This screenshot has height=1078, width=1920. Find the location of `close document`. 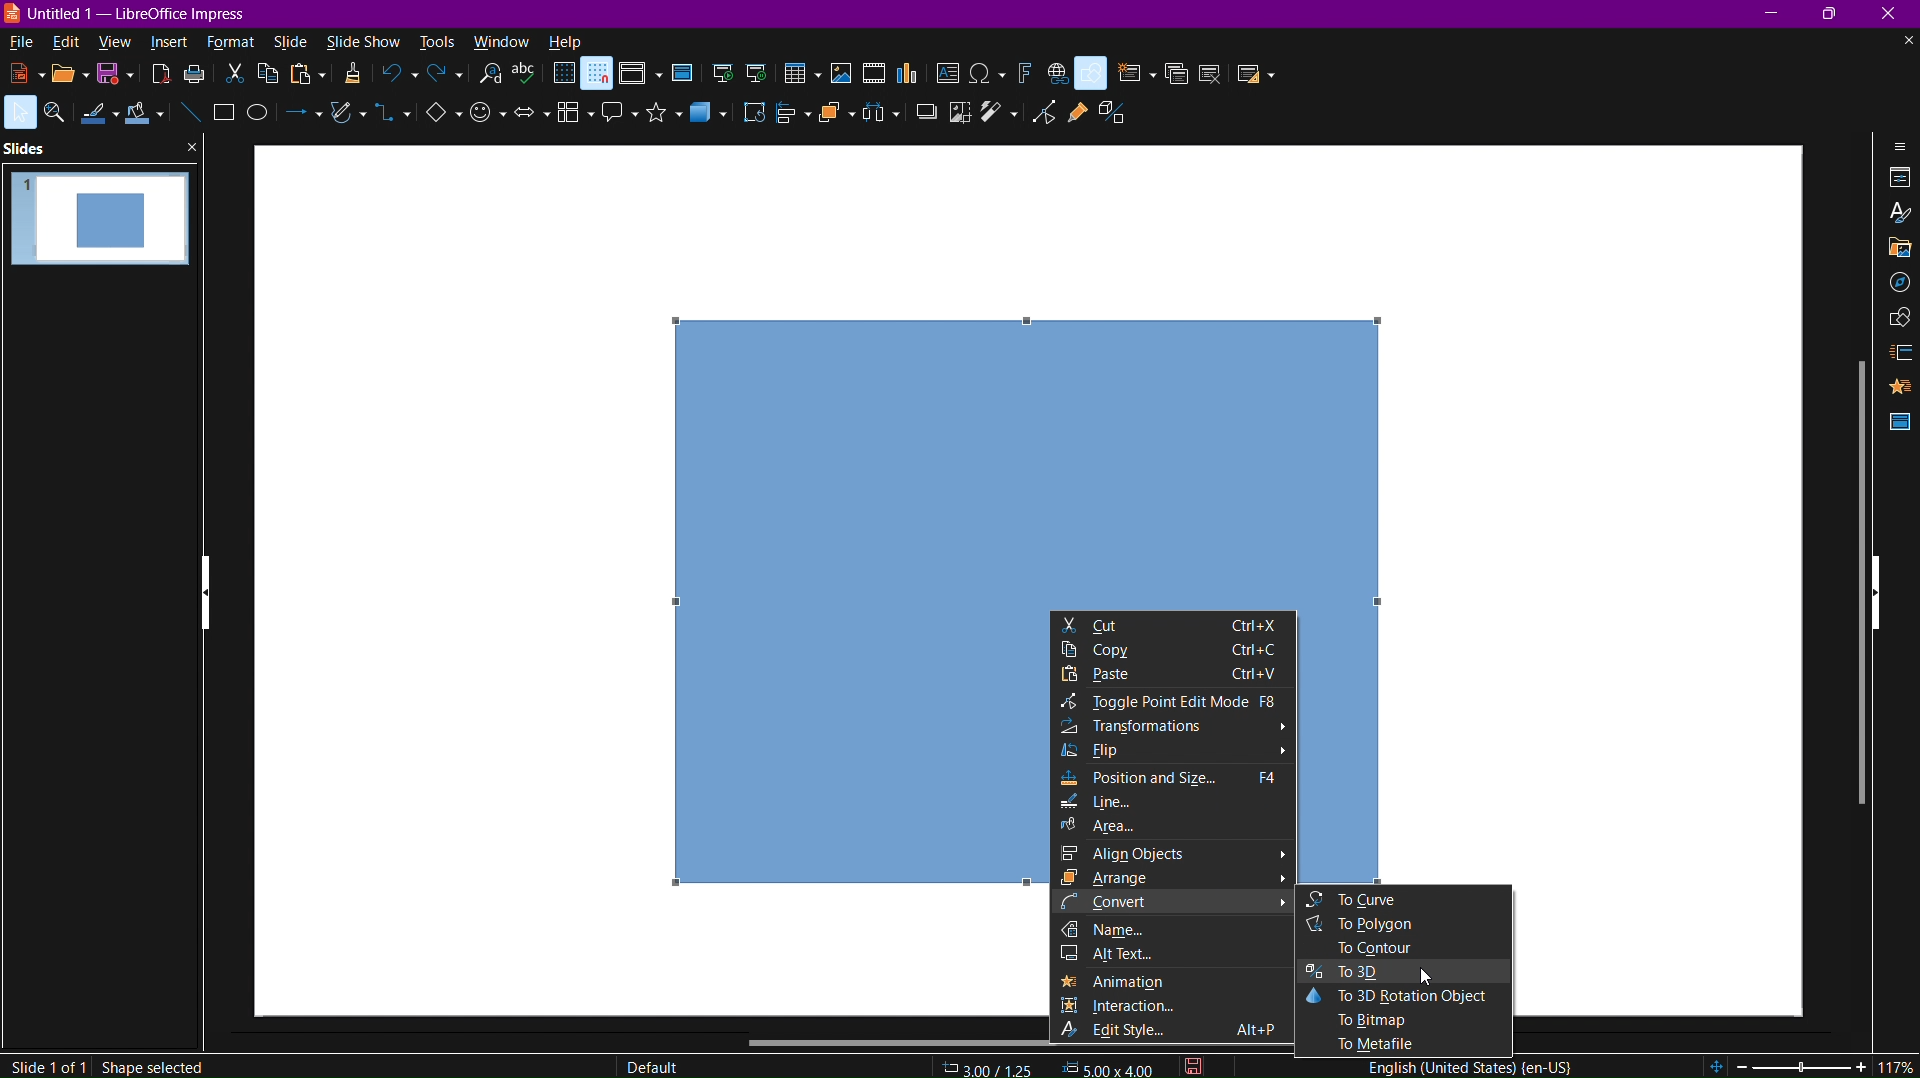

close document is located at coordinates (1907, 42).